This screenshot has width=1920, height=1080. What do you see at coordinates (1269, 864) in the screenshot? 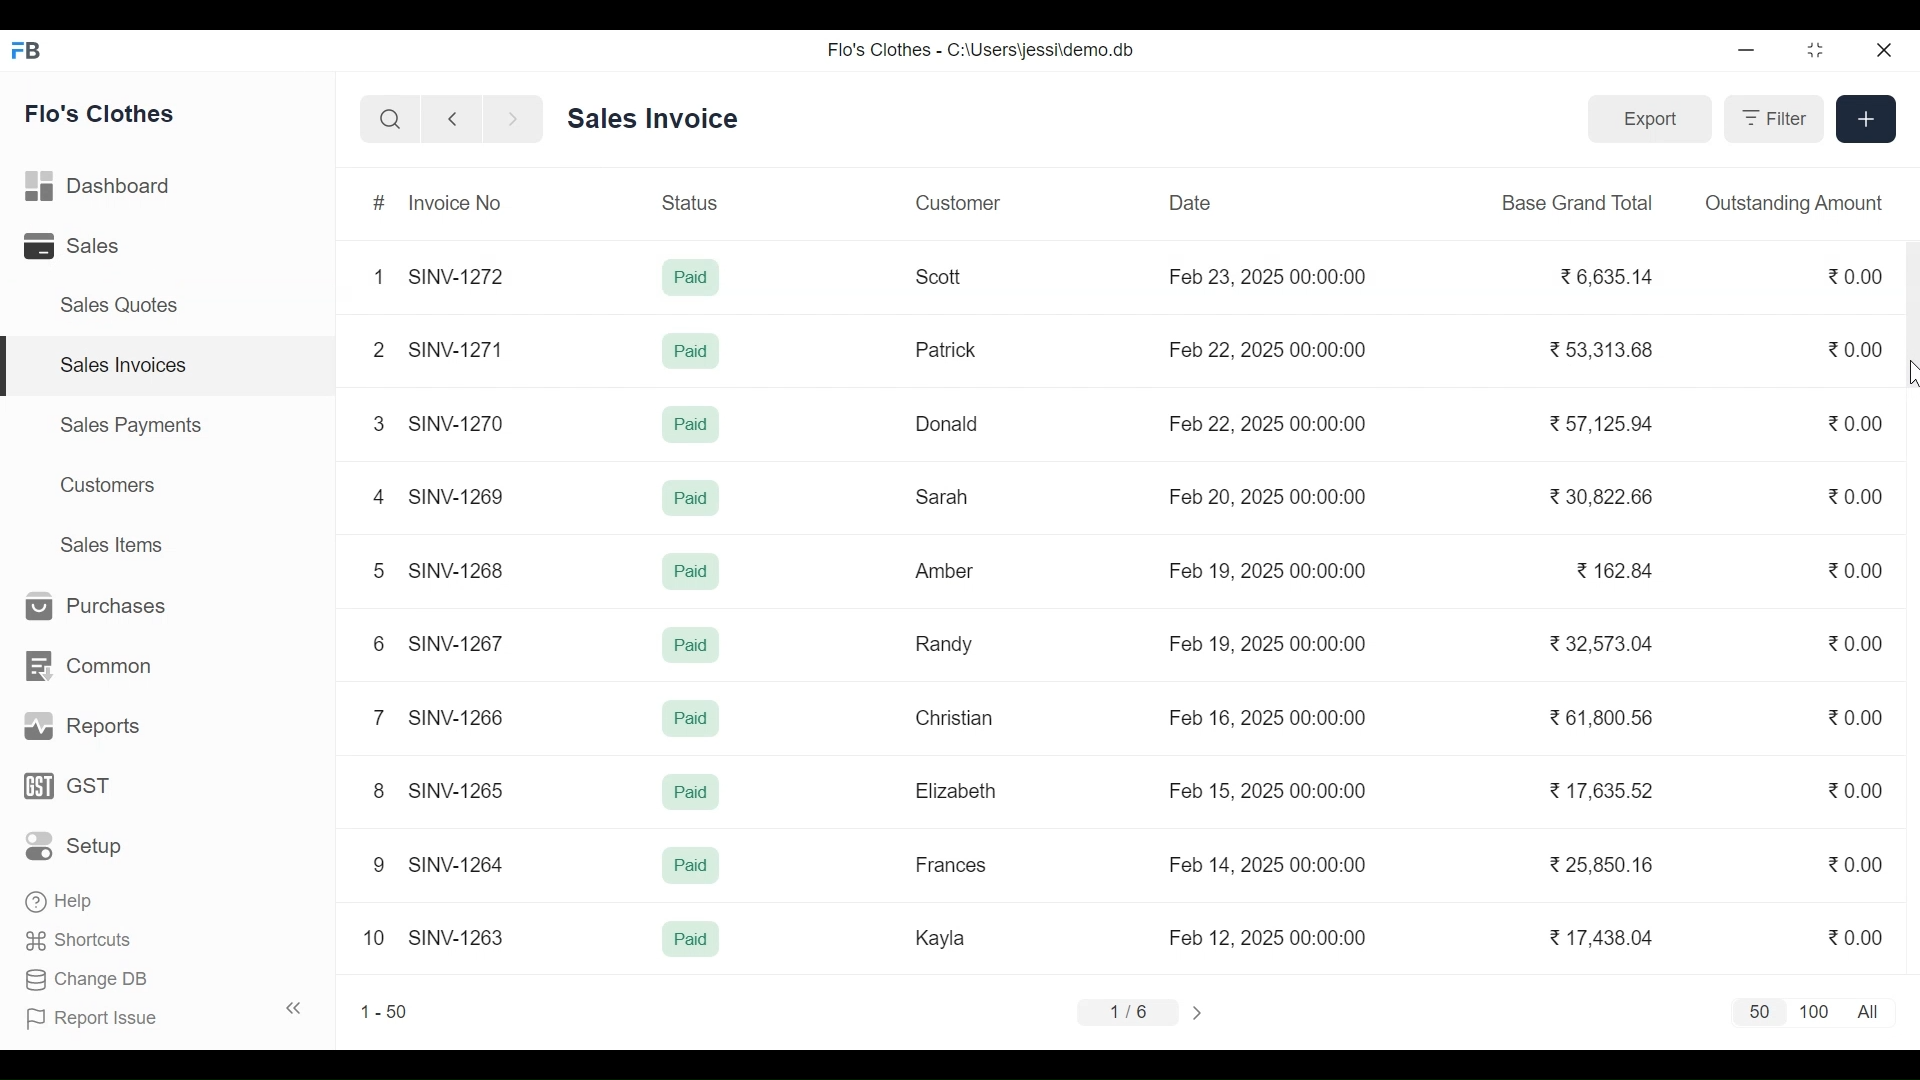
I see `Feb 14, 2025 00:00:00` at bounding box center [1269, 864].